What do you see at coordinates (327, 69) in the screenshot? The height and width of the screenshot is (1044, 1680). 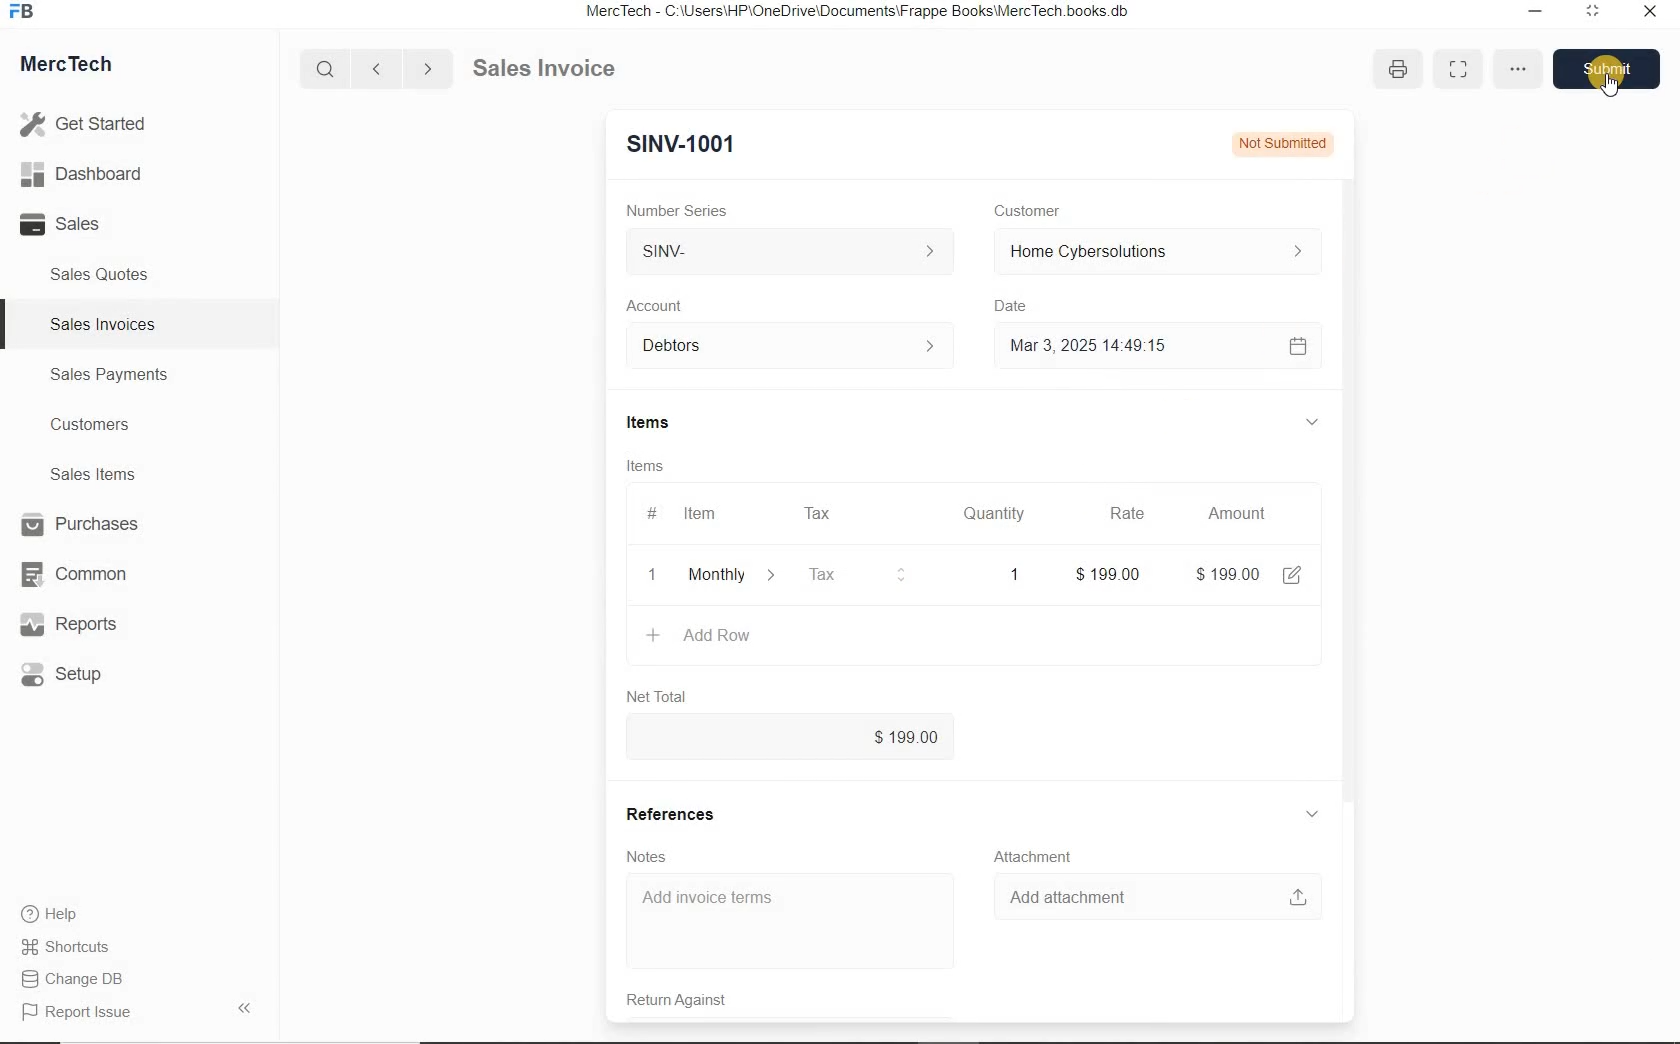 I see `Search` at bounding box center [327, 69].